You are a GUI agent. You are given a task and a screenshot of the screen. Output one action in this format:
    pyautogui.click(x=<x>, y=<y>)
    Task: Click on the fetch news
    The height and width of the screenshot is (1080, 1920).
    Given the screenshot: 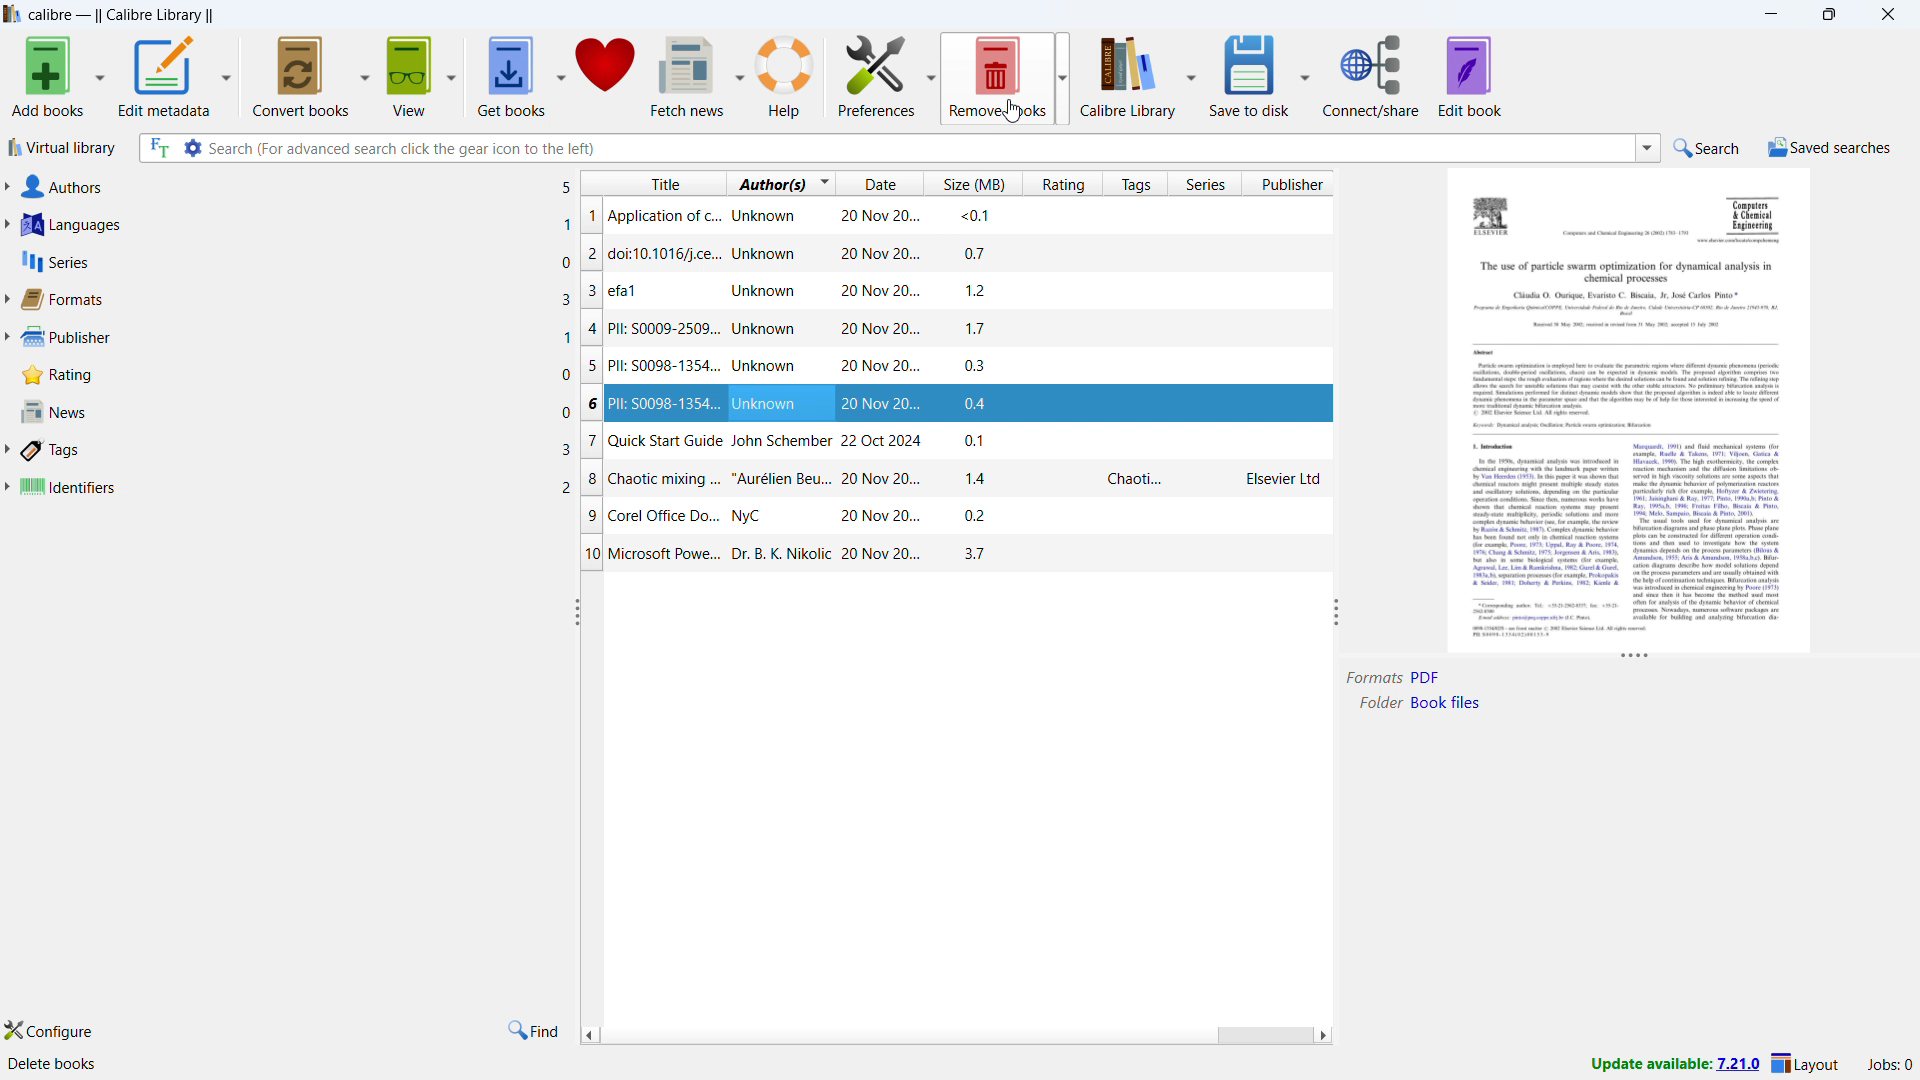 What is the action you would take?
    pyautogui.click(x=688, y=75)
    